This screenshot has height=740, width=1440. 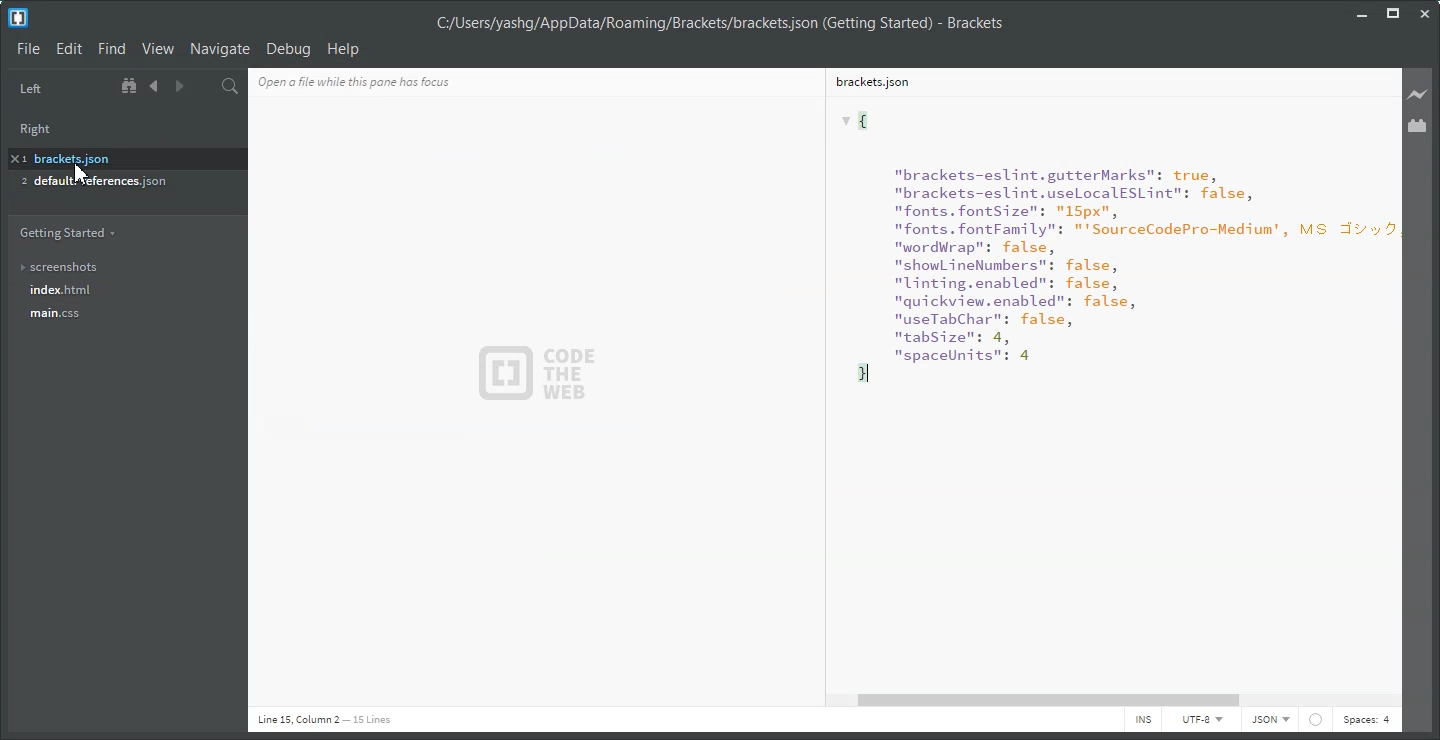 I want to click on Spaces: 4, so click(x=1366, y=721).